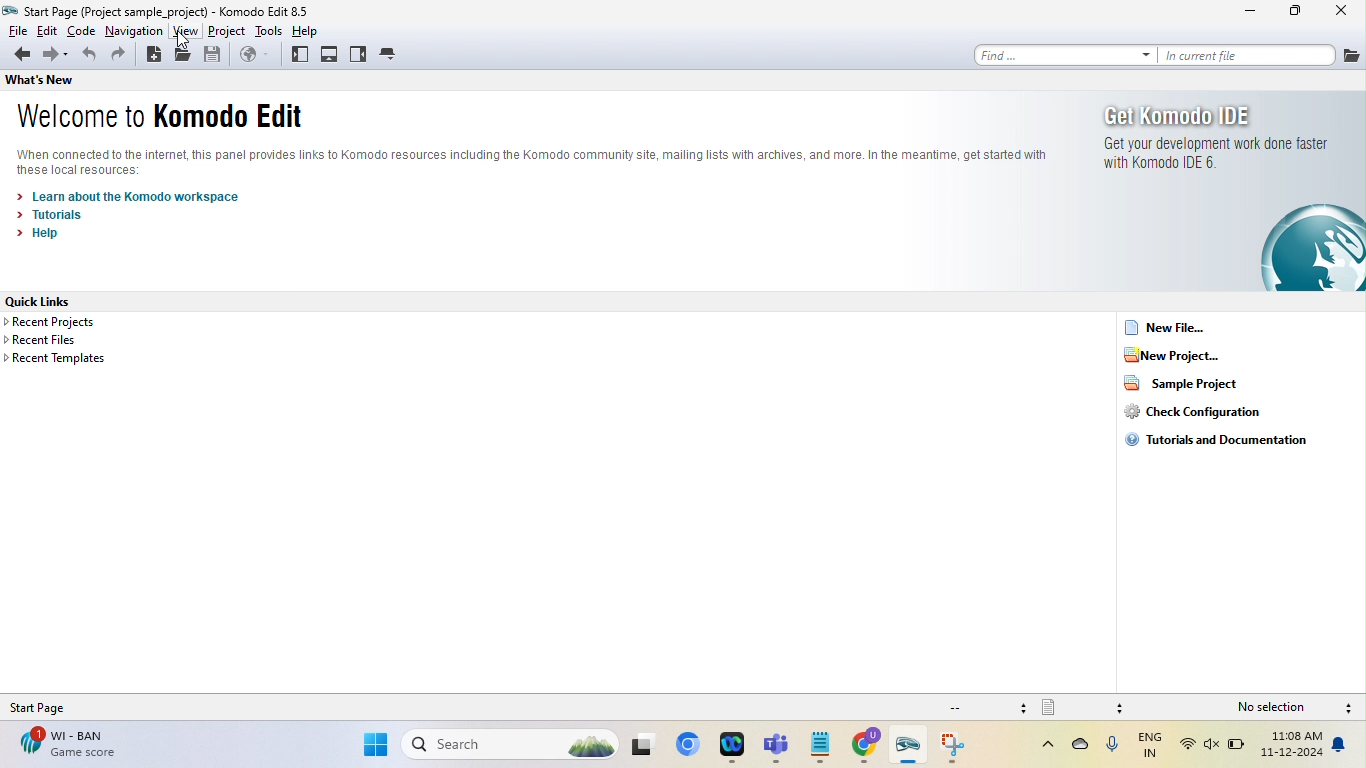 The width and height of the screenshot is (1366, 768). Describe the element at coordinates (68, 341) in the screenshot. I see `recent files` at that location.